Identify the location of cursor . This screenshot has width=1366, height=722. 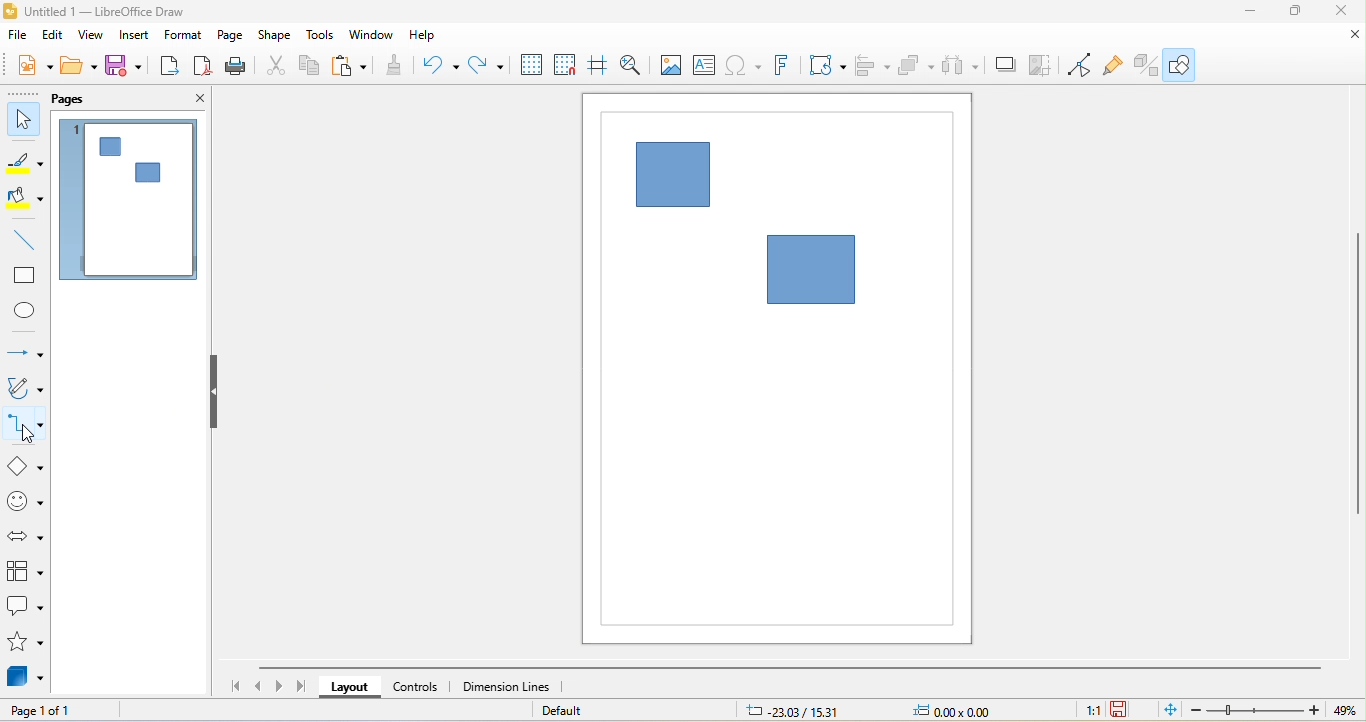
(40, 436).